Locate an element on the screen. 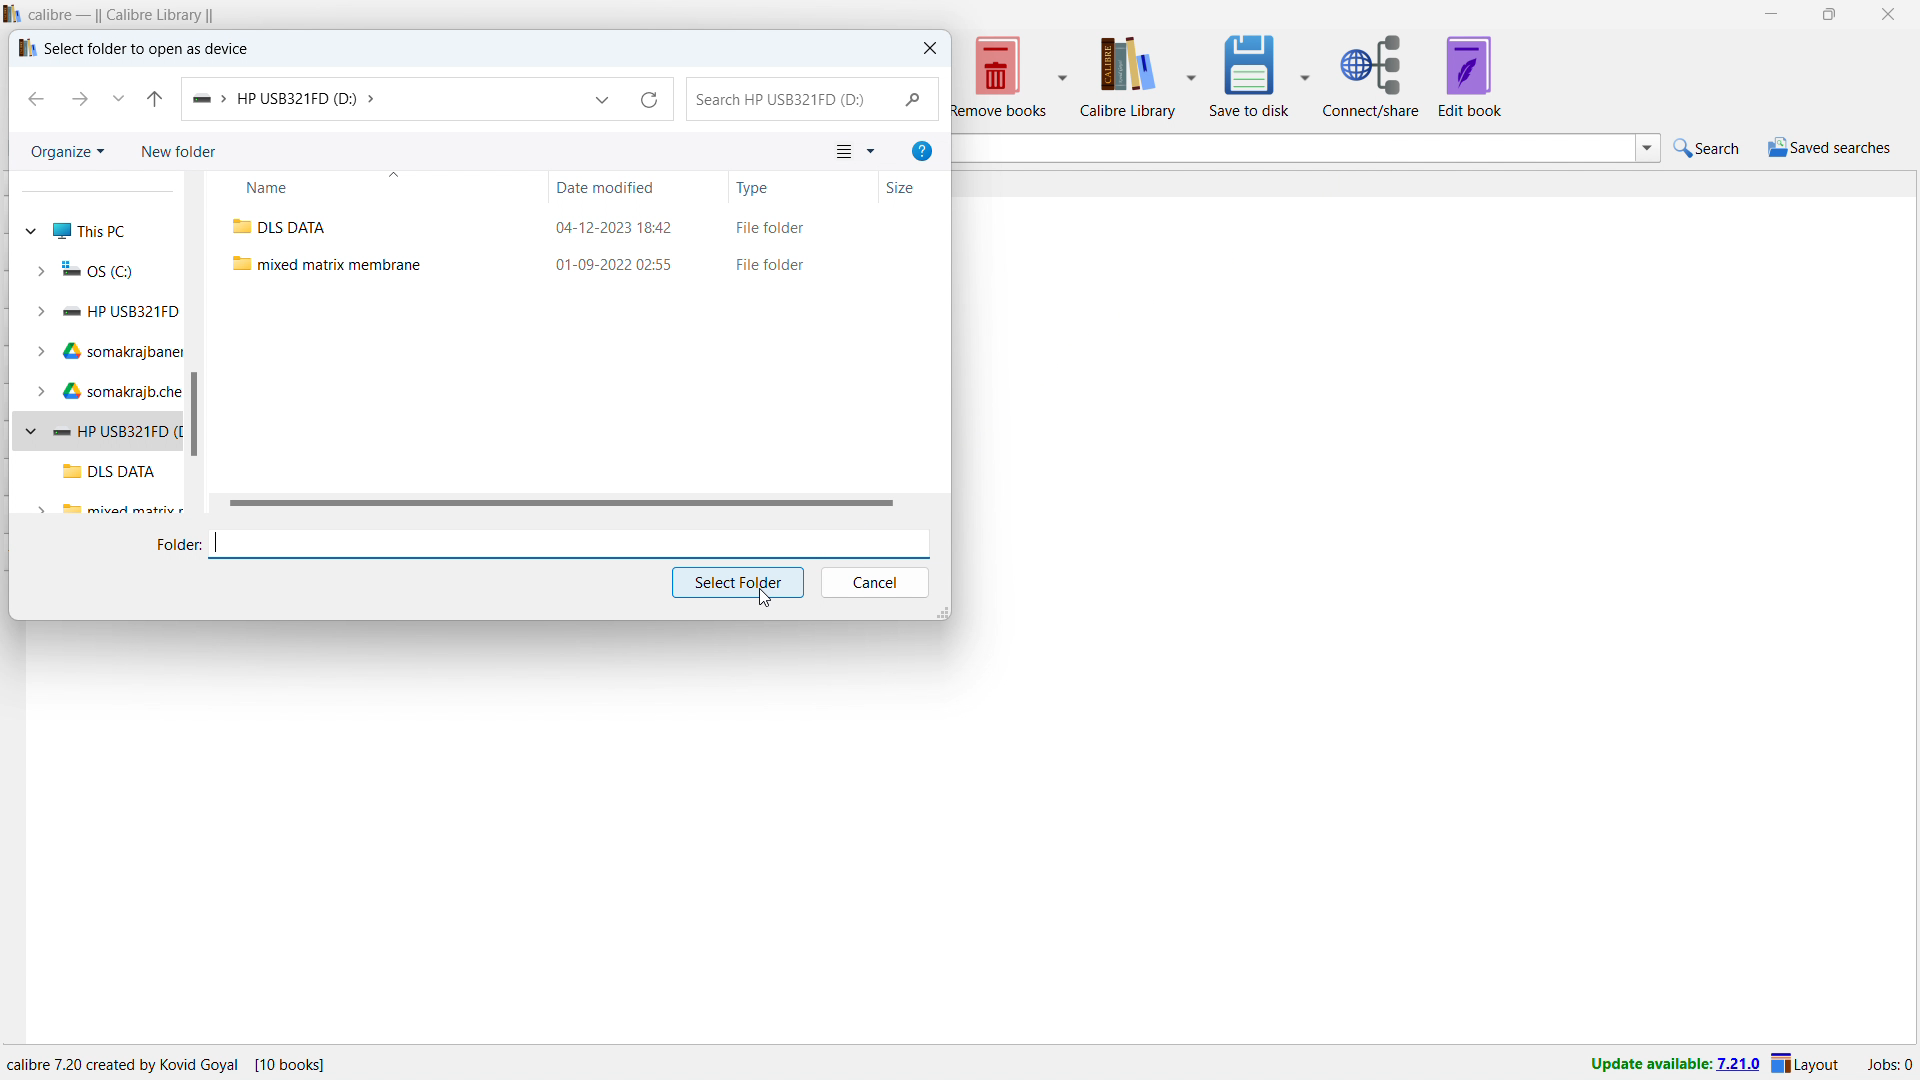 The height and width of the screenshot is (1080, 1920). connect/share is located at coordinates (1375, 74).